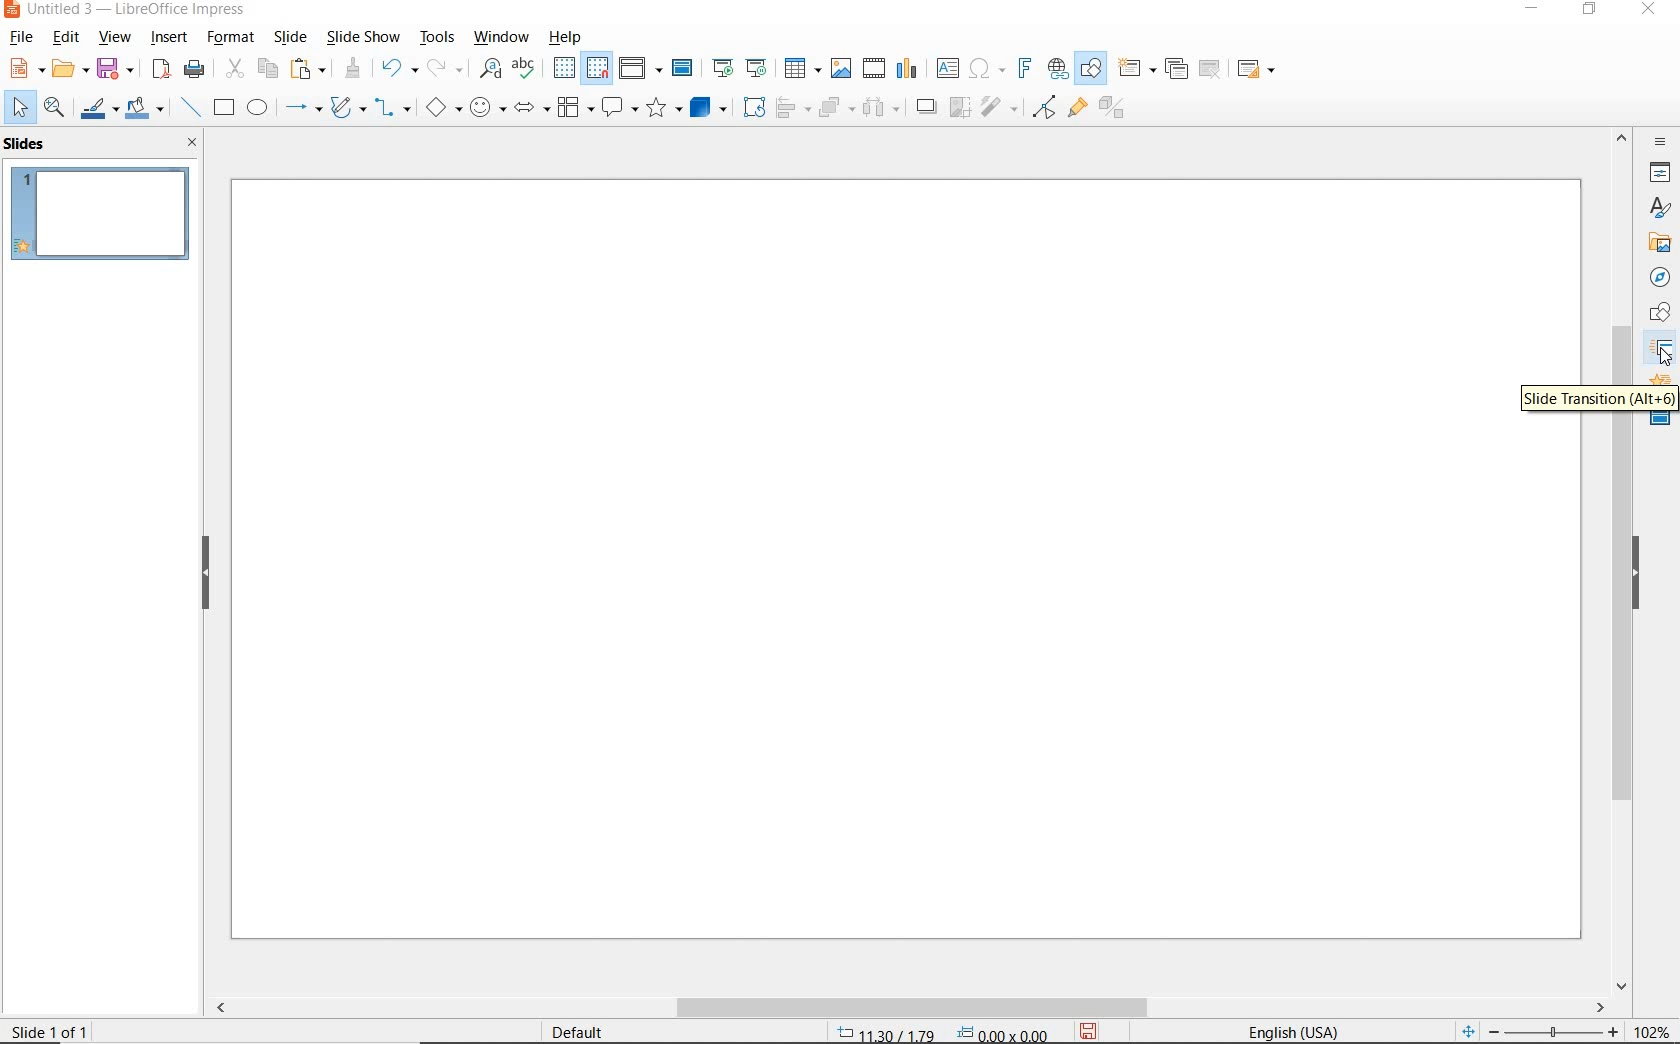  I want to click on TABLE, so click(803, 69).